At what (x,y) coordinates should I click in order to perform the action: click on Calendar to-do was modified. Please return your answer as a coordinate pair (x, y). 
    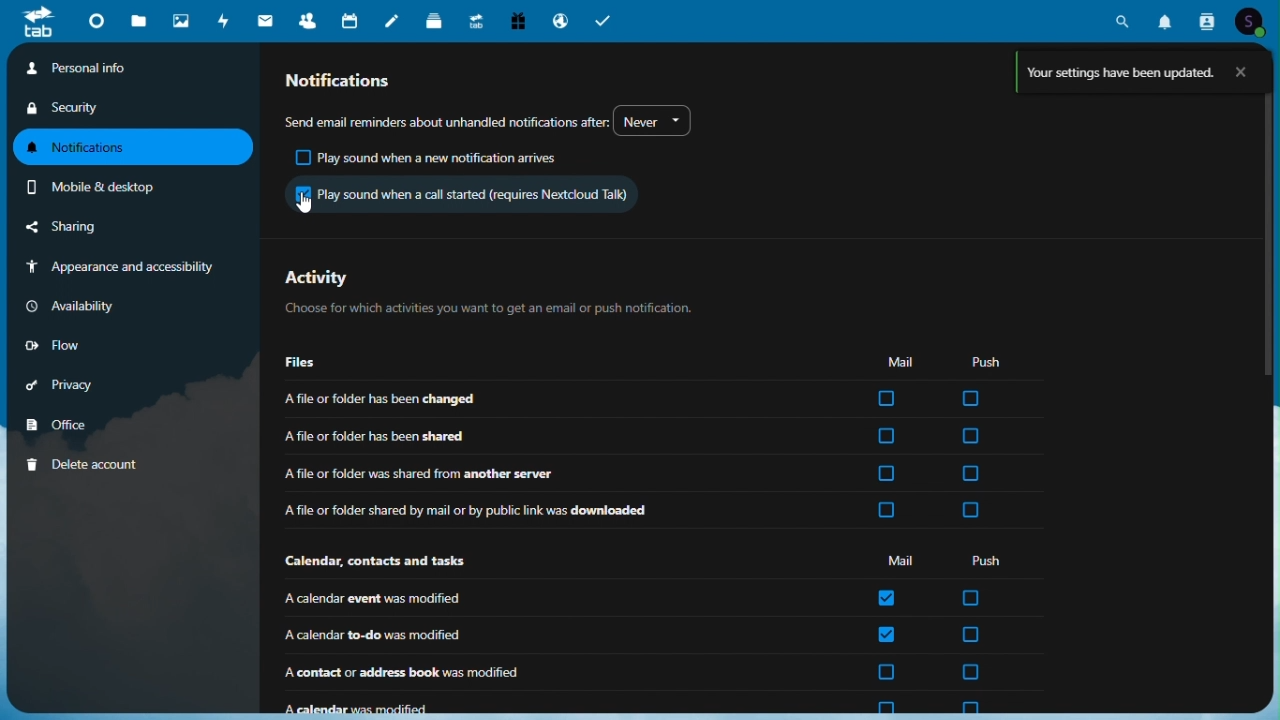
    Looking at the image, I should click on (535, 635).